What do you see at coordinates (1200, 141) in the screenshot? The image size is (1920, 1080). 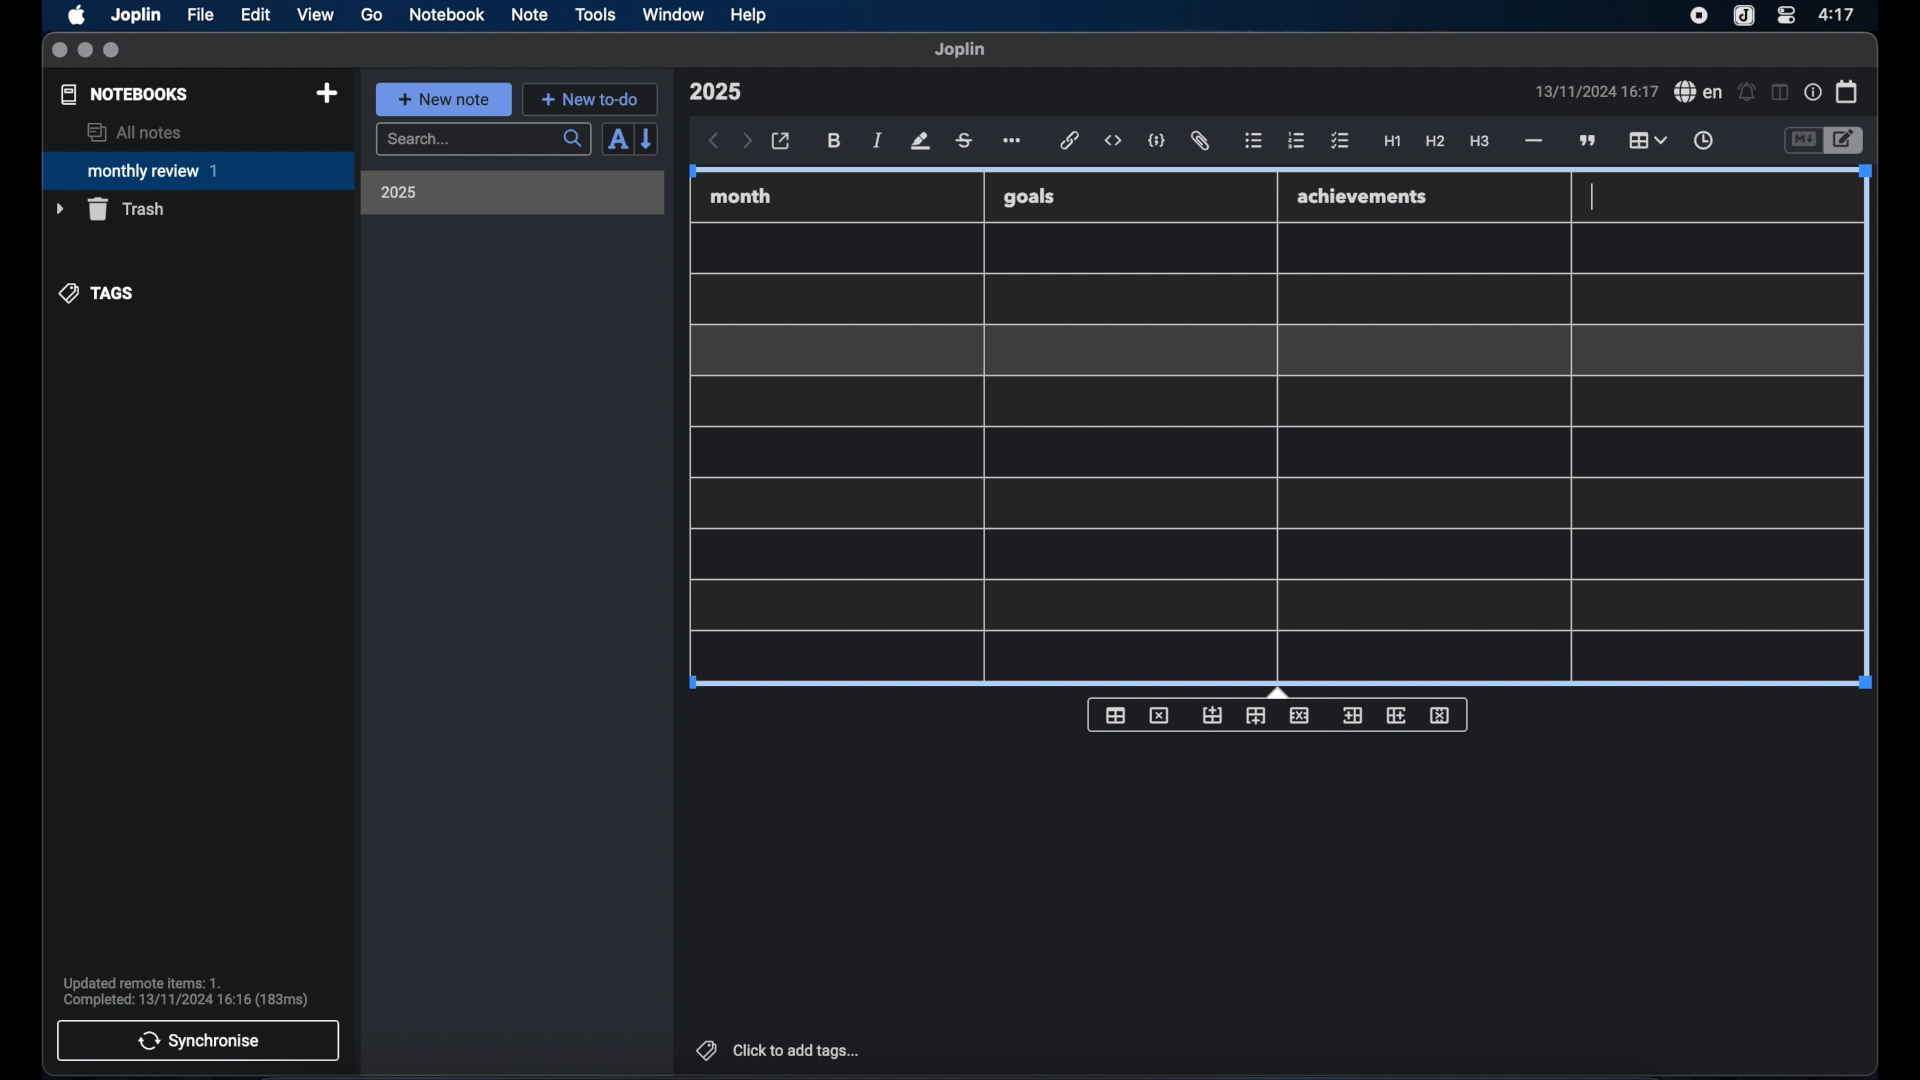 I see `attach file` at bounding box center [1200, 141].